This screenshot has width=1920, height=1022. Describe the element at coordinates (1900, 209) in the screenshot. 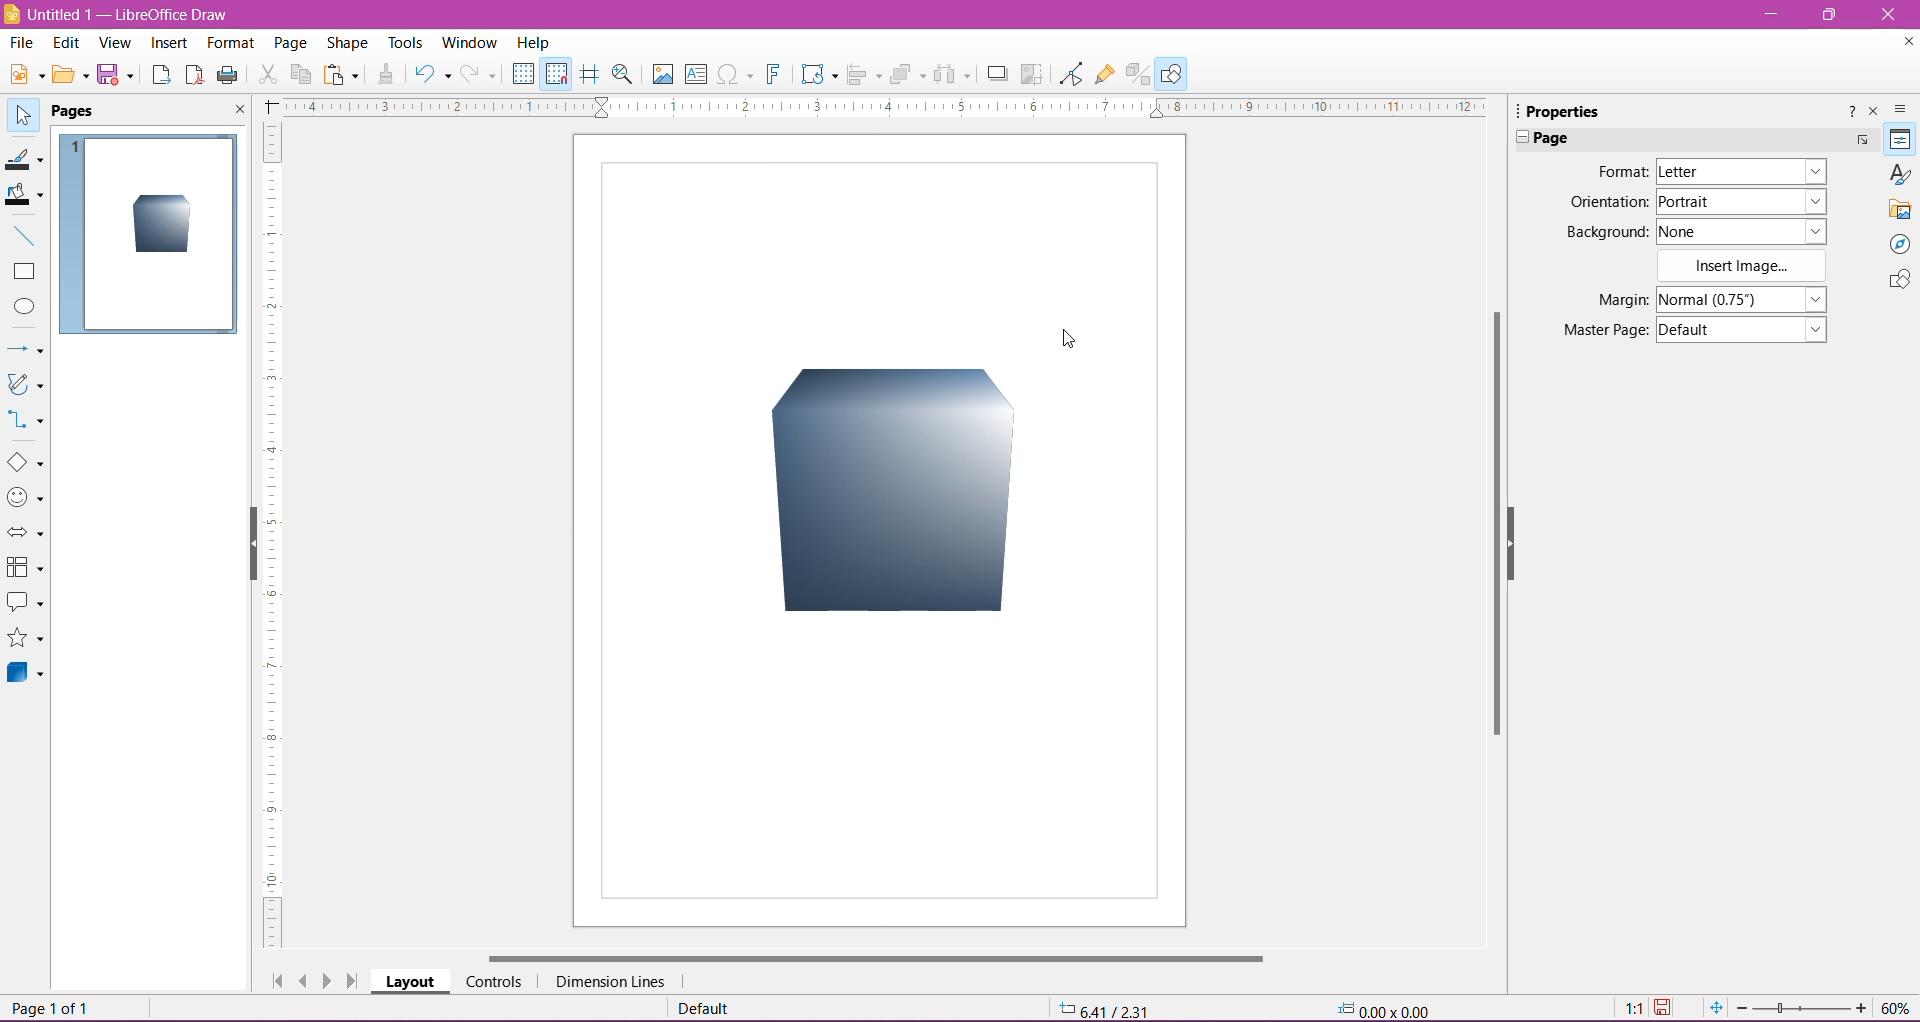

I see `Gallery` at that location.